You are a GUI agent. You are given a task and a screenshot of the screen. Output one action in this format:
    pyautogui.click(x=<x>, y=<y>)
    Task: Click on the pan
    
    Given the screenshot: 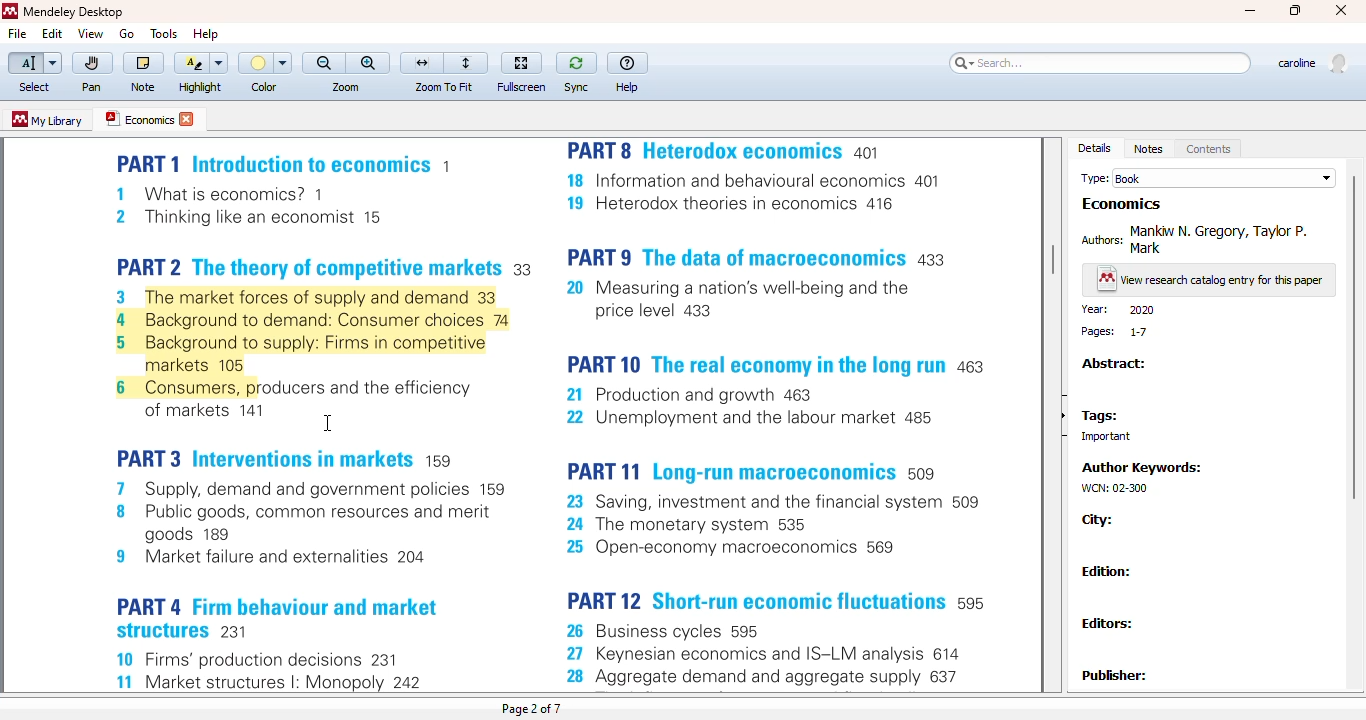 What is the action you would take?
    pyautogui.click(x=93, y=64)
    